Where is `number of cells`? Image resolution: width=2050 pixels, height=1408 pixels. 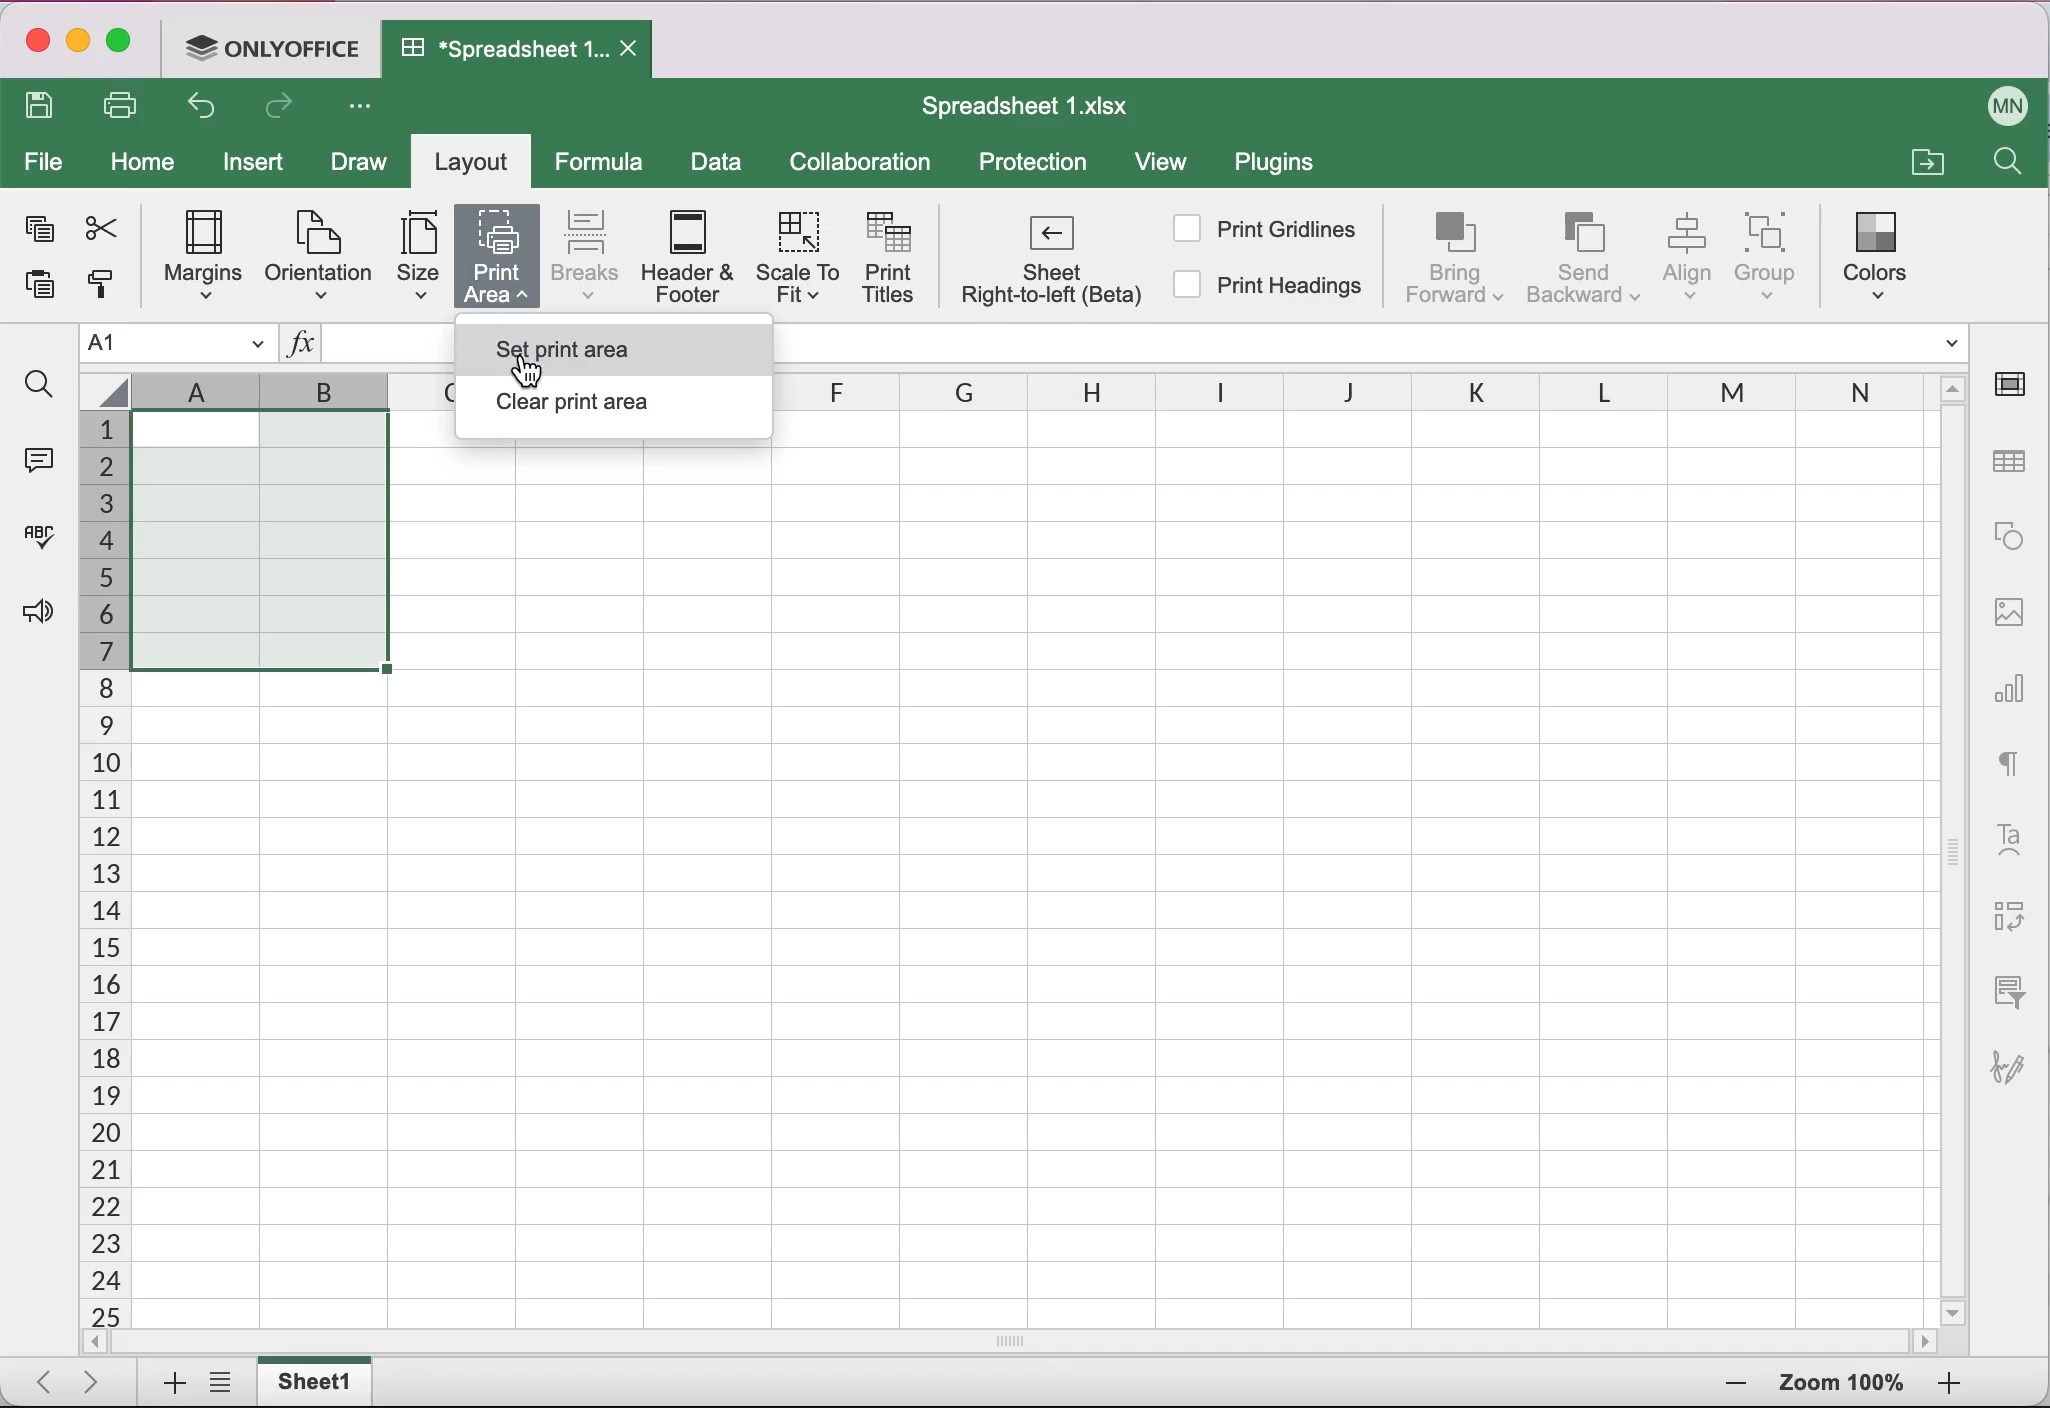
number of cells is located at coordinates (101, 871).